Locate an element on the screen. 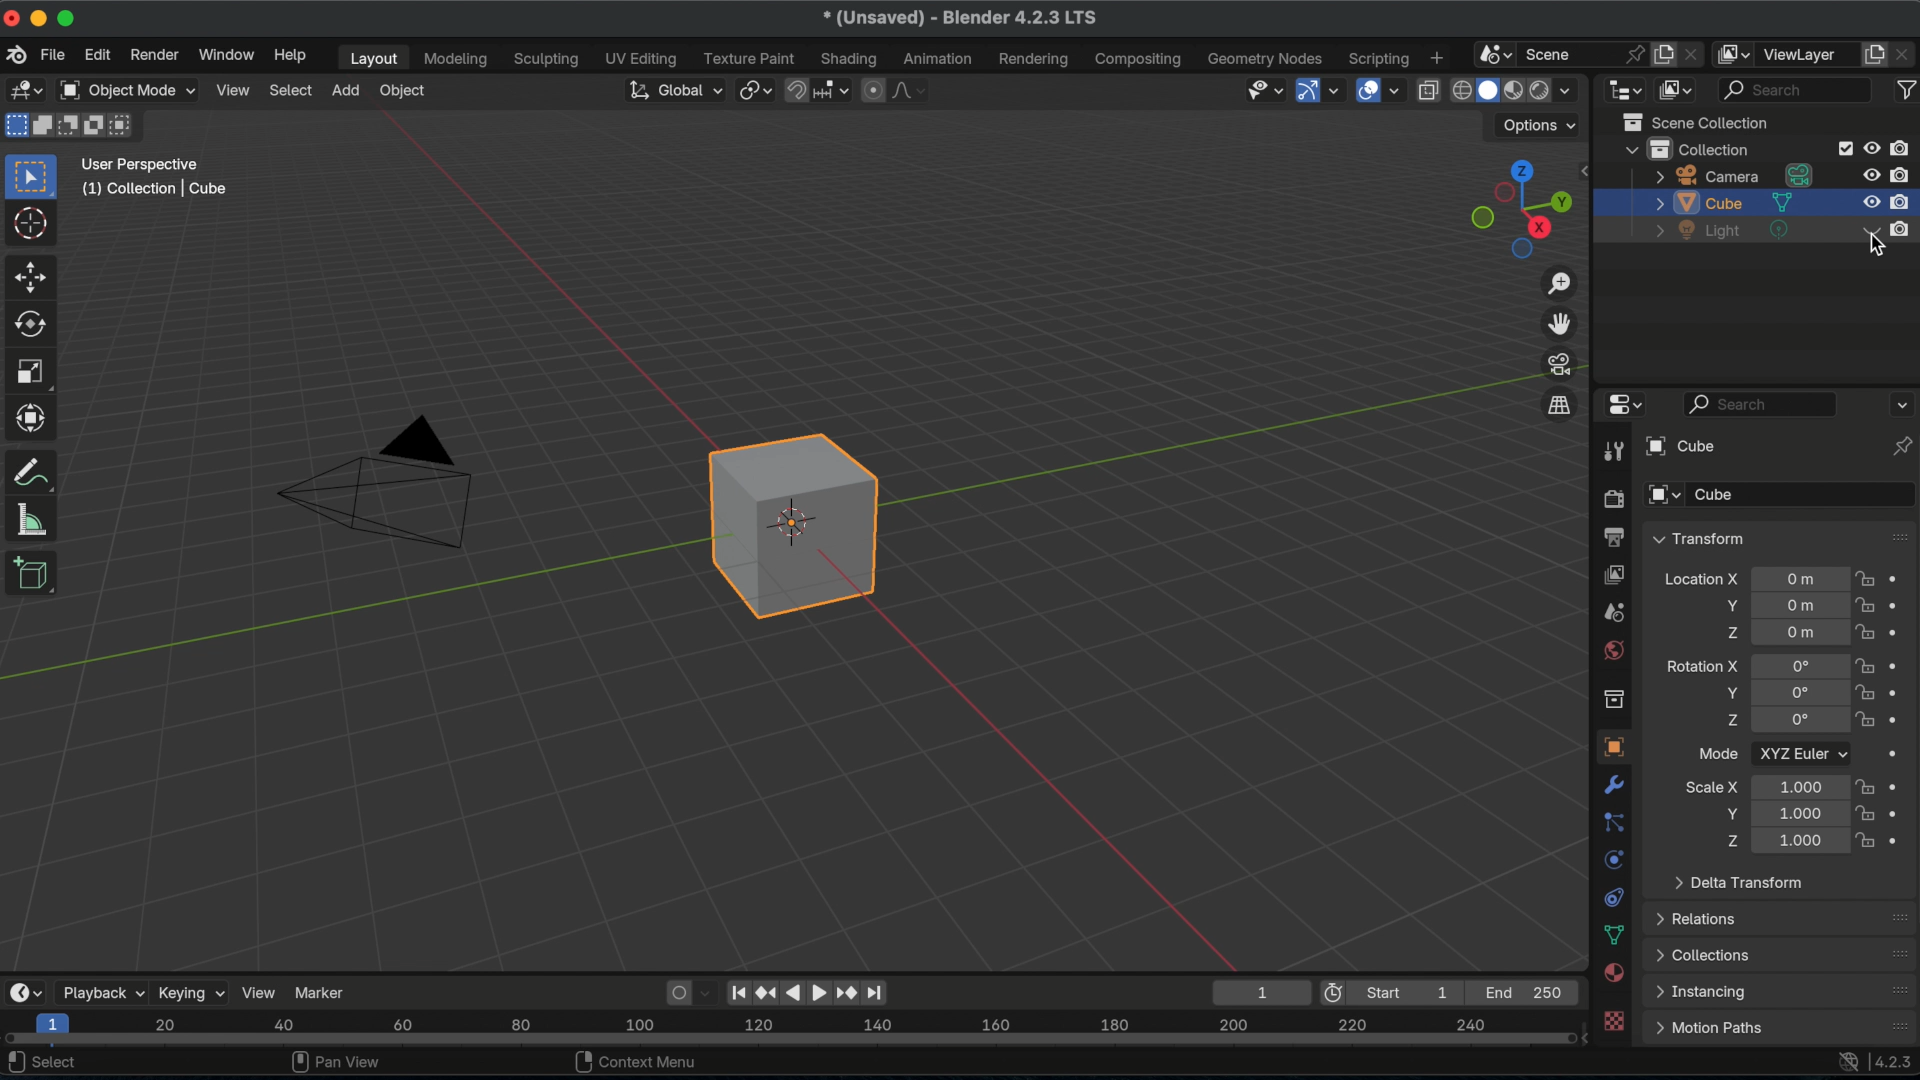 Image resolution: width=1920 pixels, height=1080 pixels. animate property is located at coordinates (1901, 605).